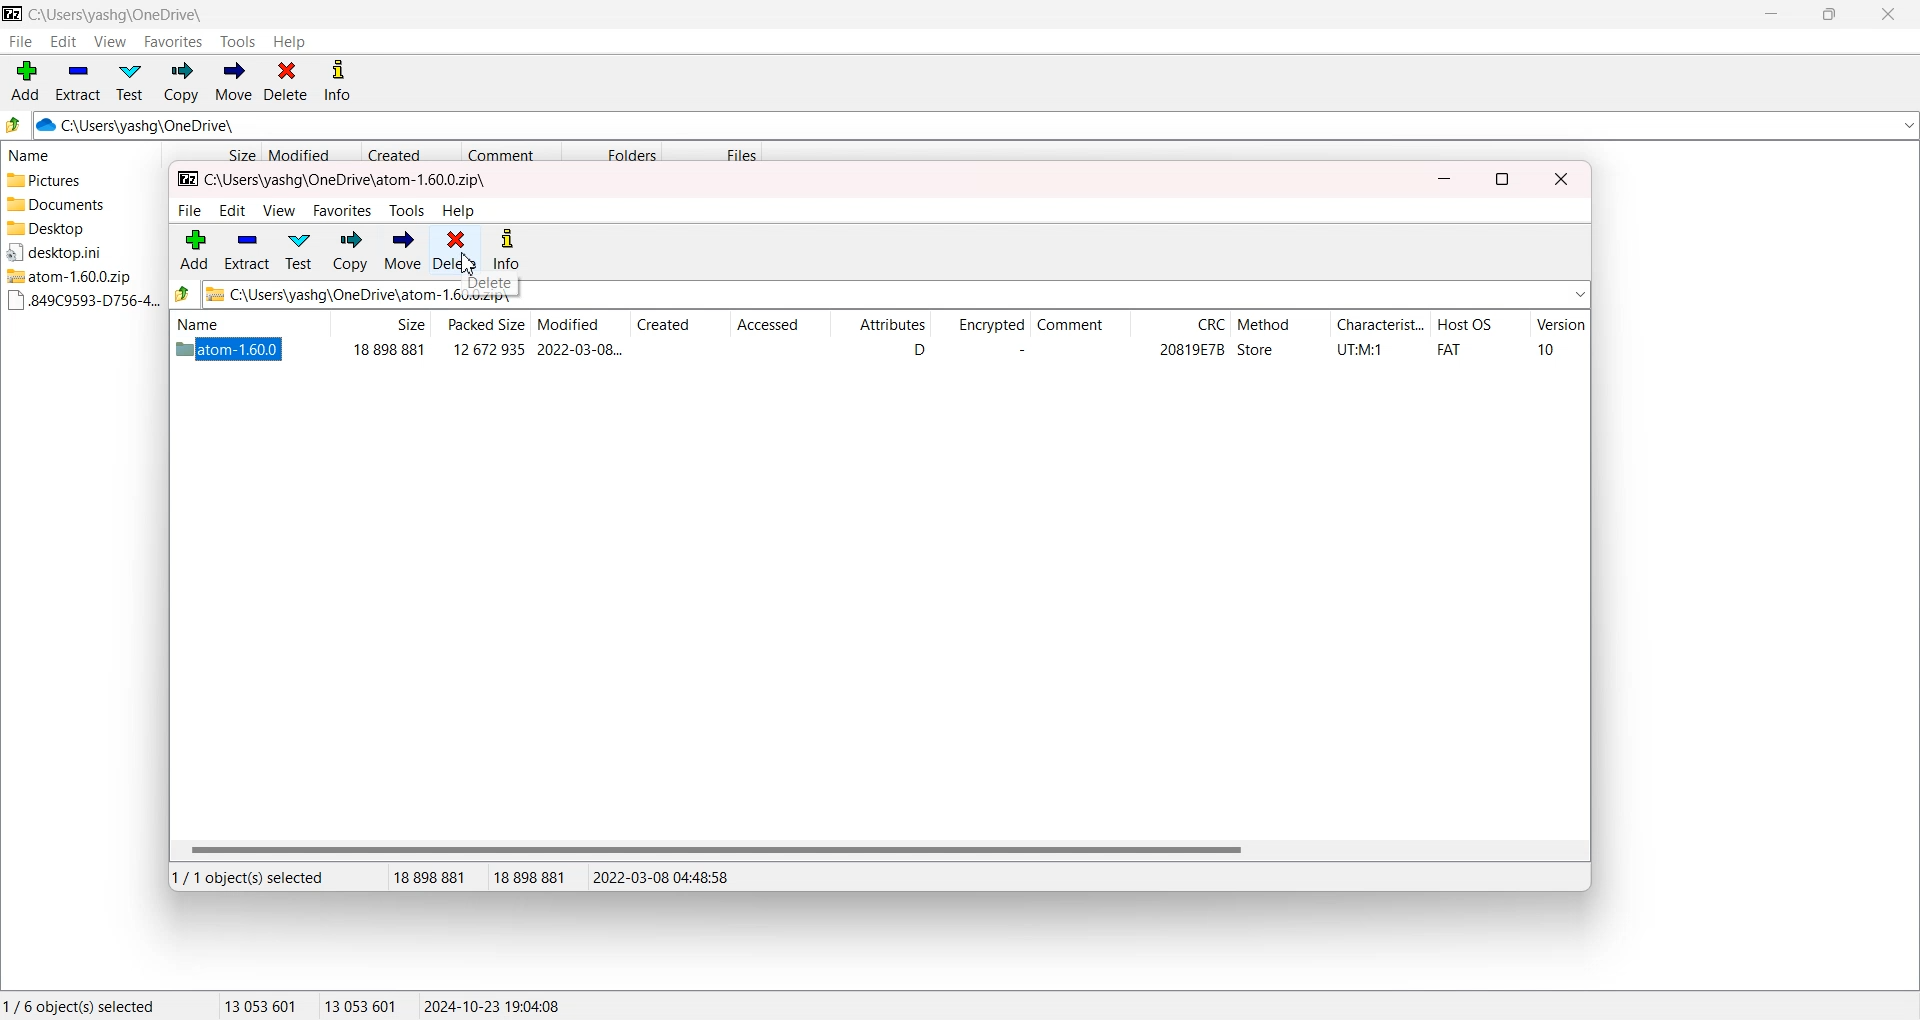  Describe the element at coordinates (1017, 350) in the screenshot. I see `-` at that location.